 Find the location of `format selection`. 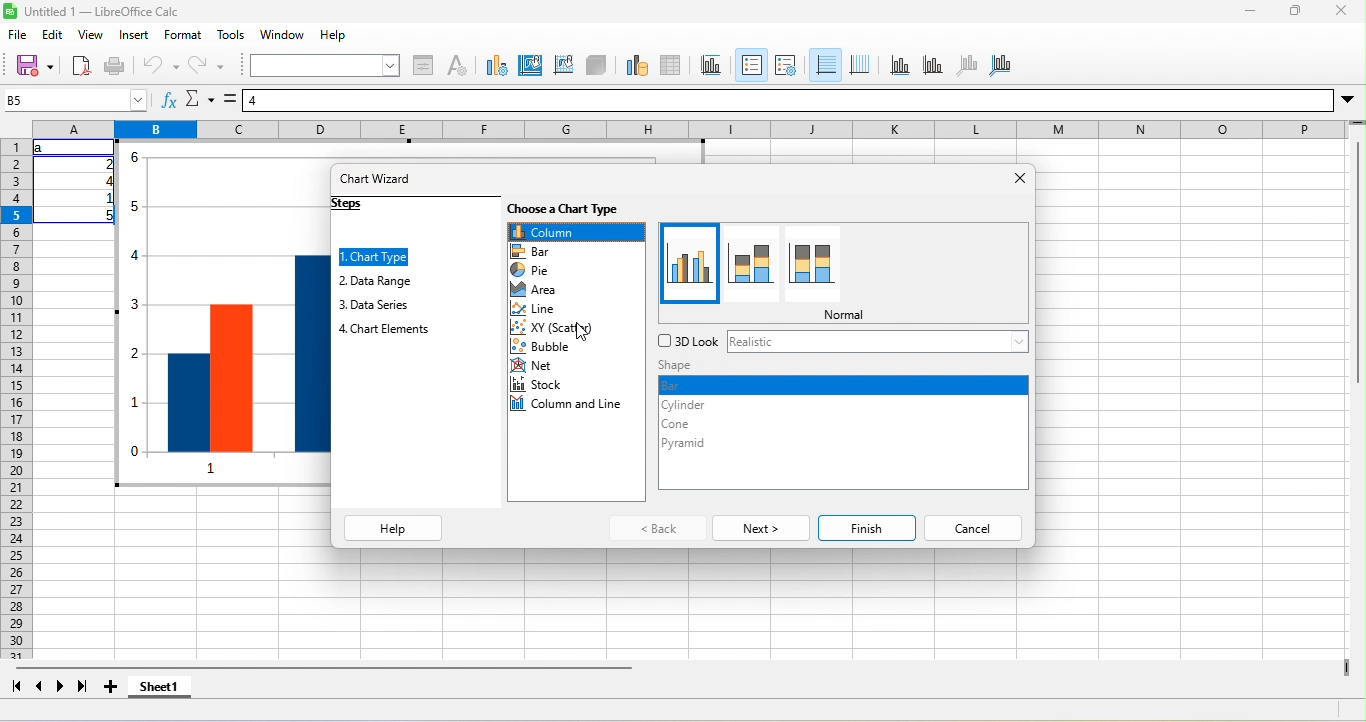

format selection is located at coordinates (423, 67).